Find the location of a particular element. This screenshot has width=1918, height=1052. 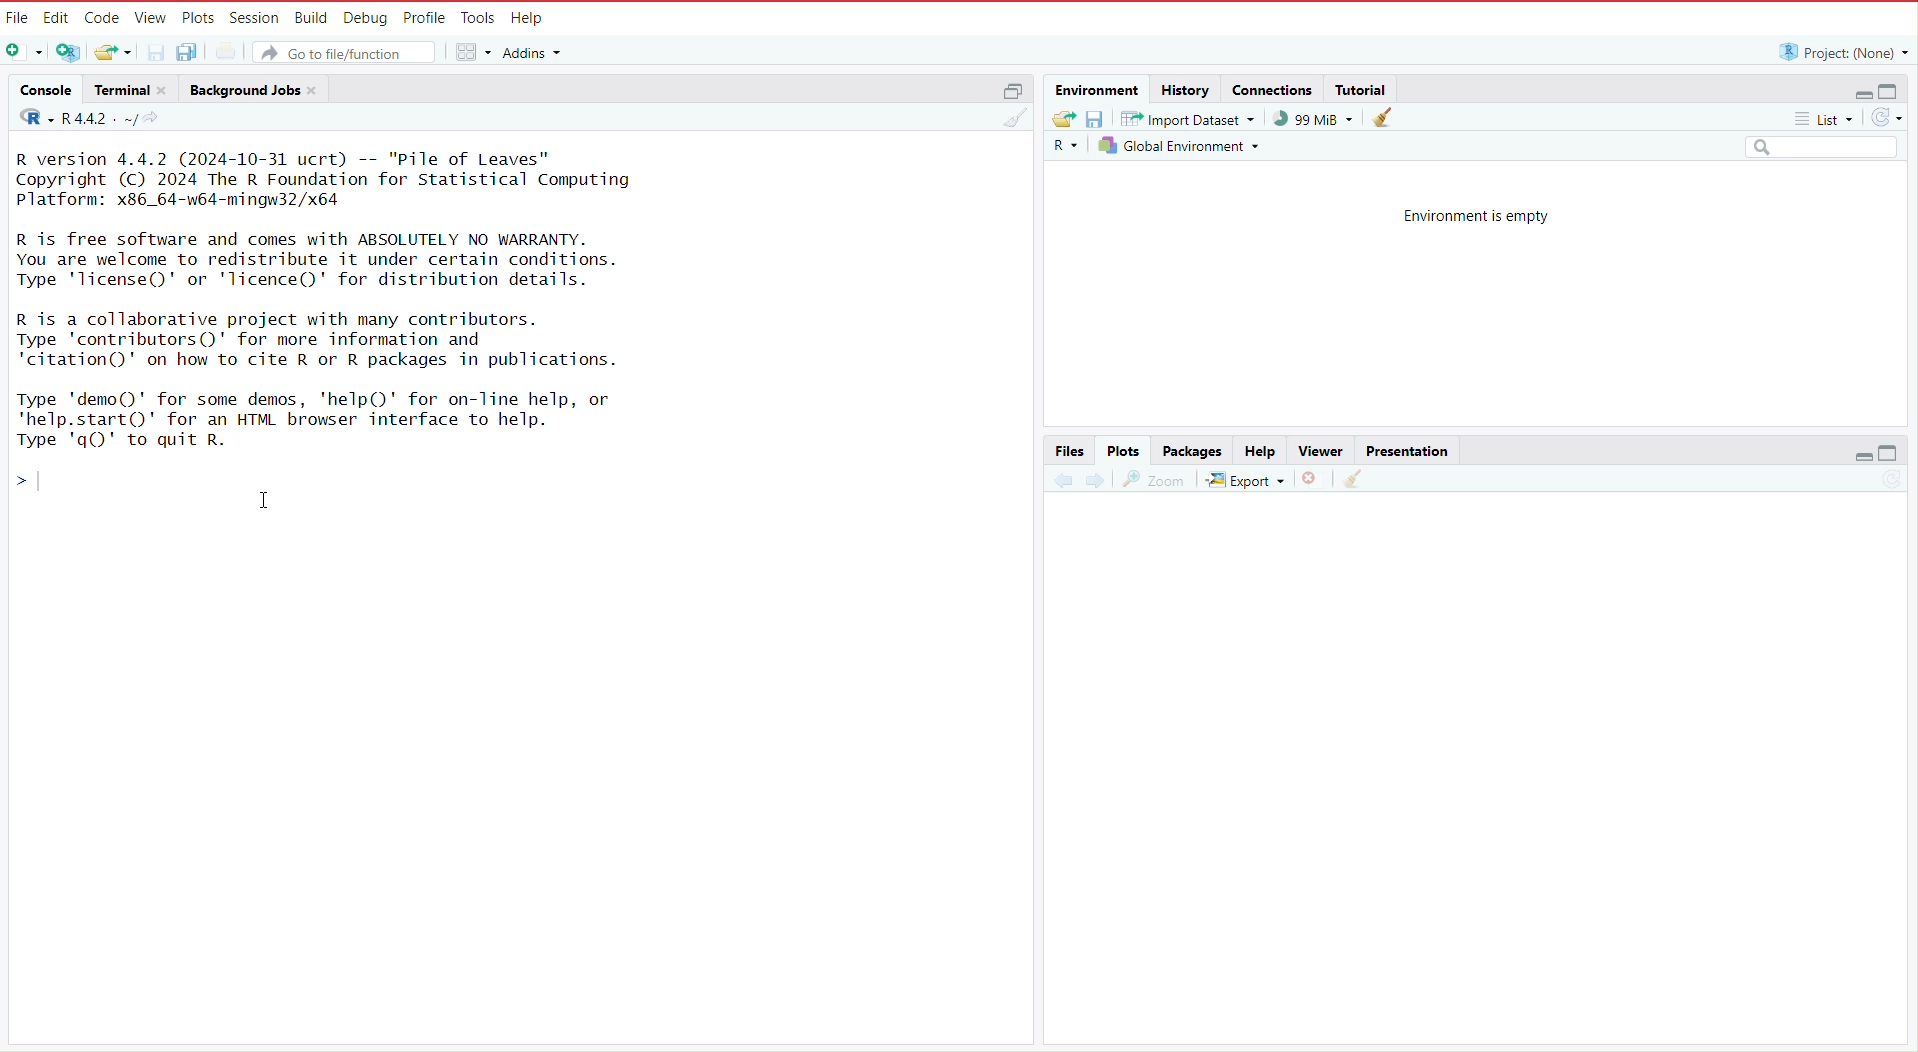

99 MiB is located at coordinates (1313, 119).